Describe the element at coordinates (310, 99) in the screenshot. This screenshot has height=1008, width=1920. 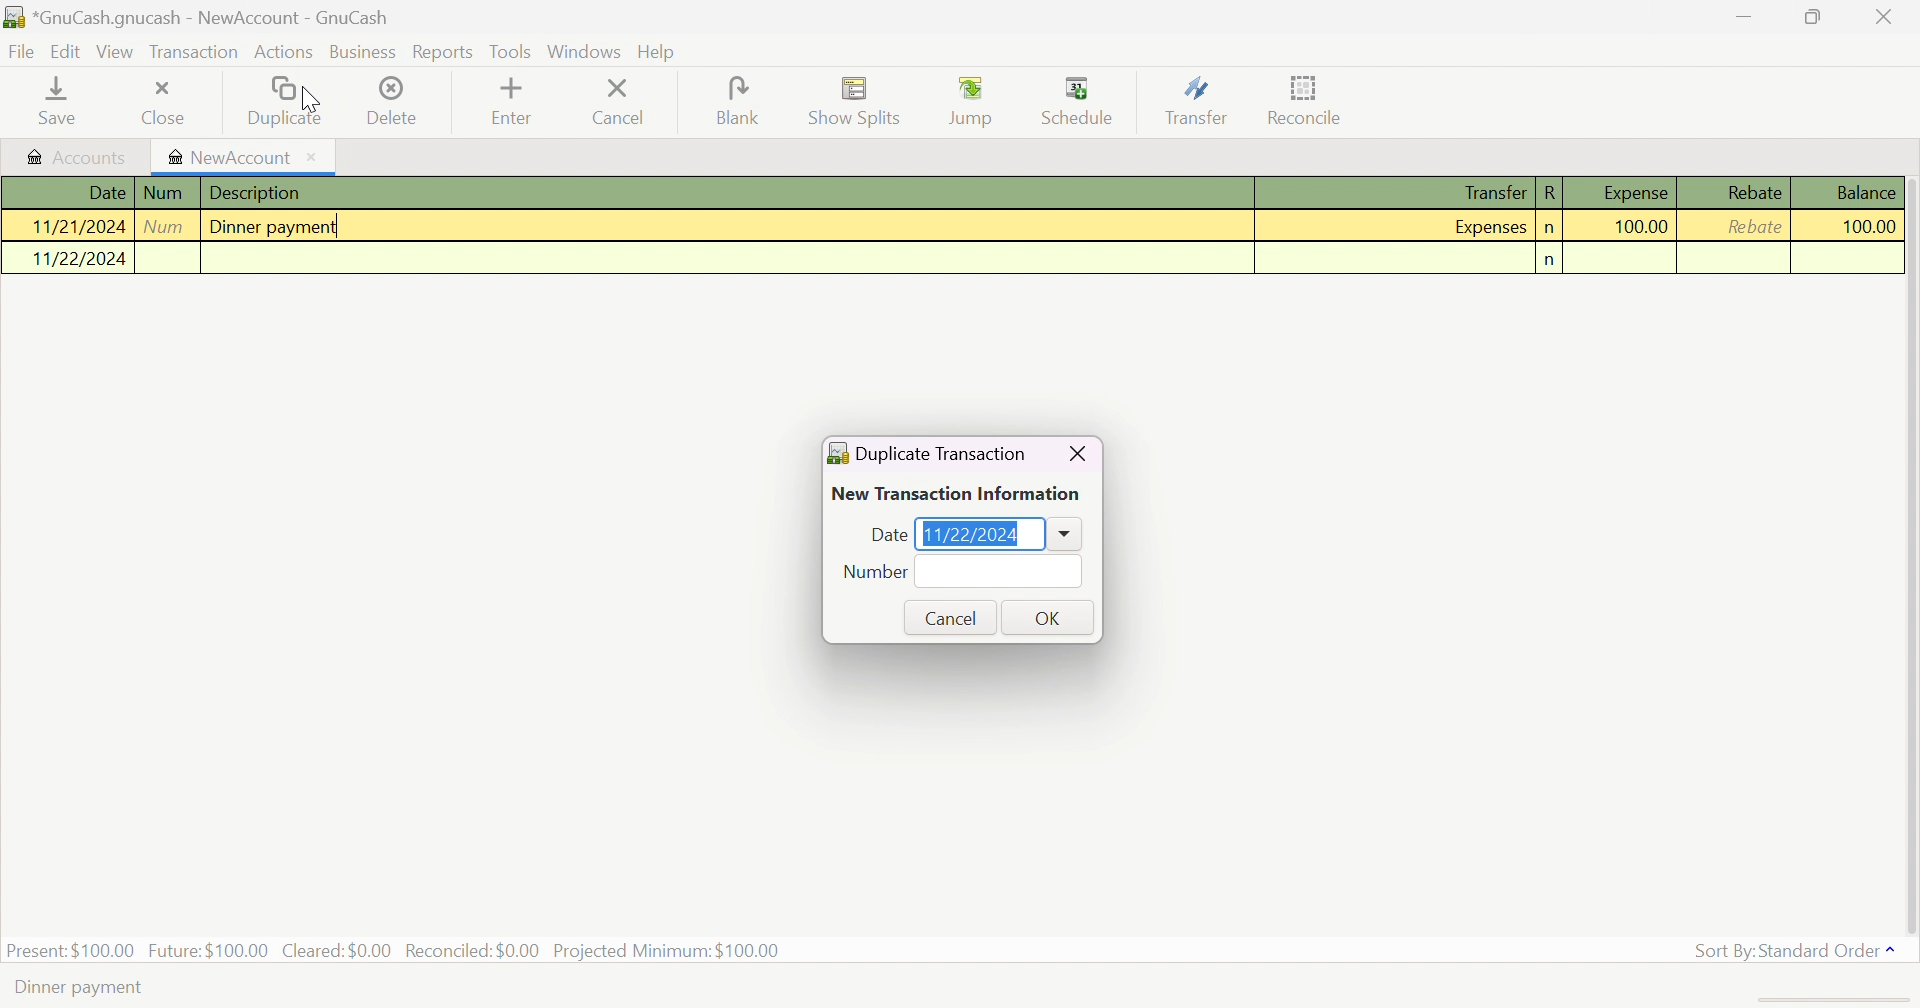
I see `Cursor` at that location.